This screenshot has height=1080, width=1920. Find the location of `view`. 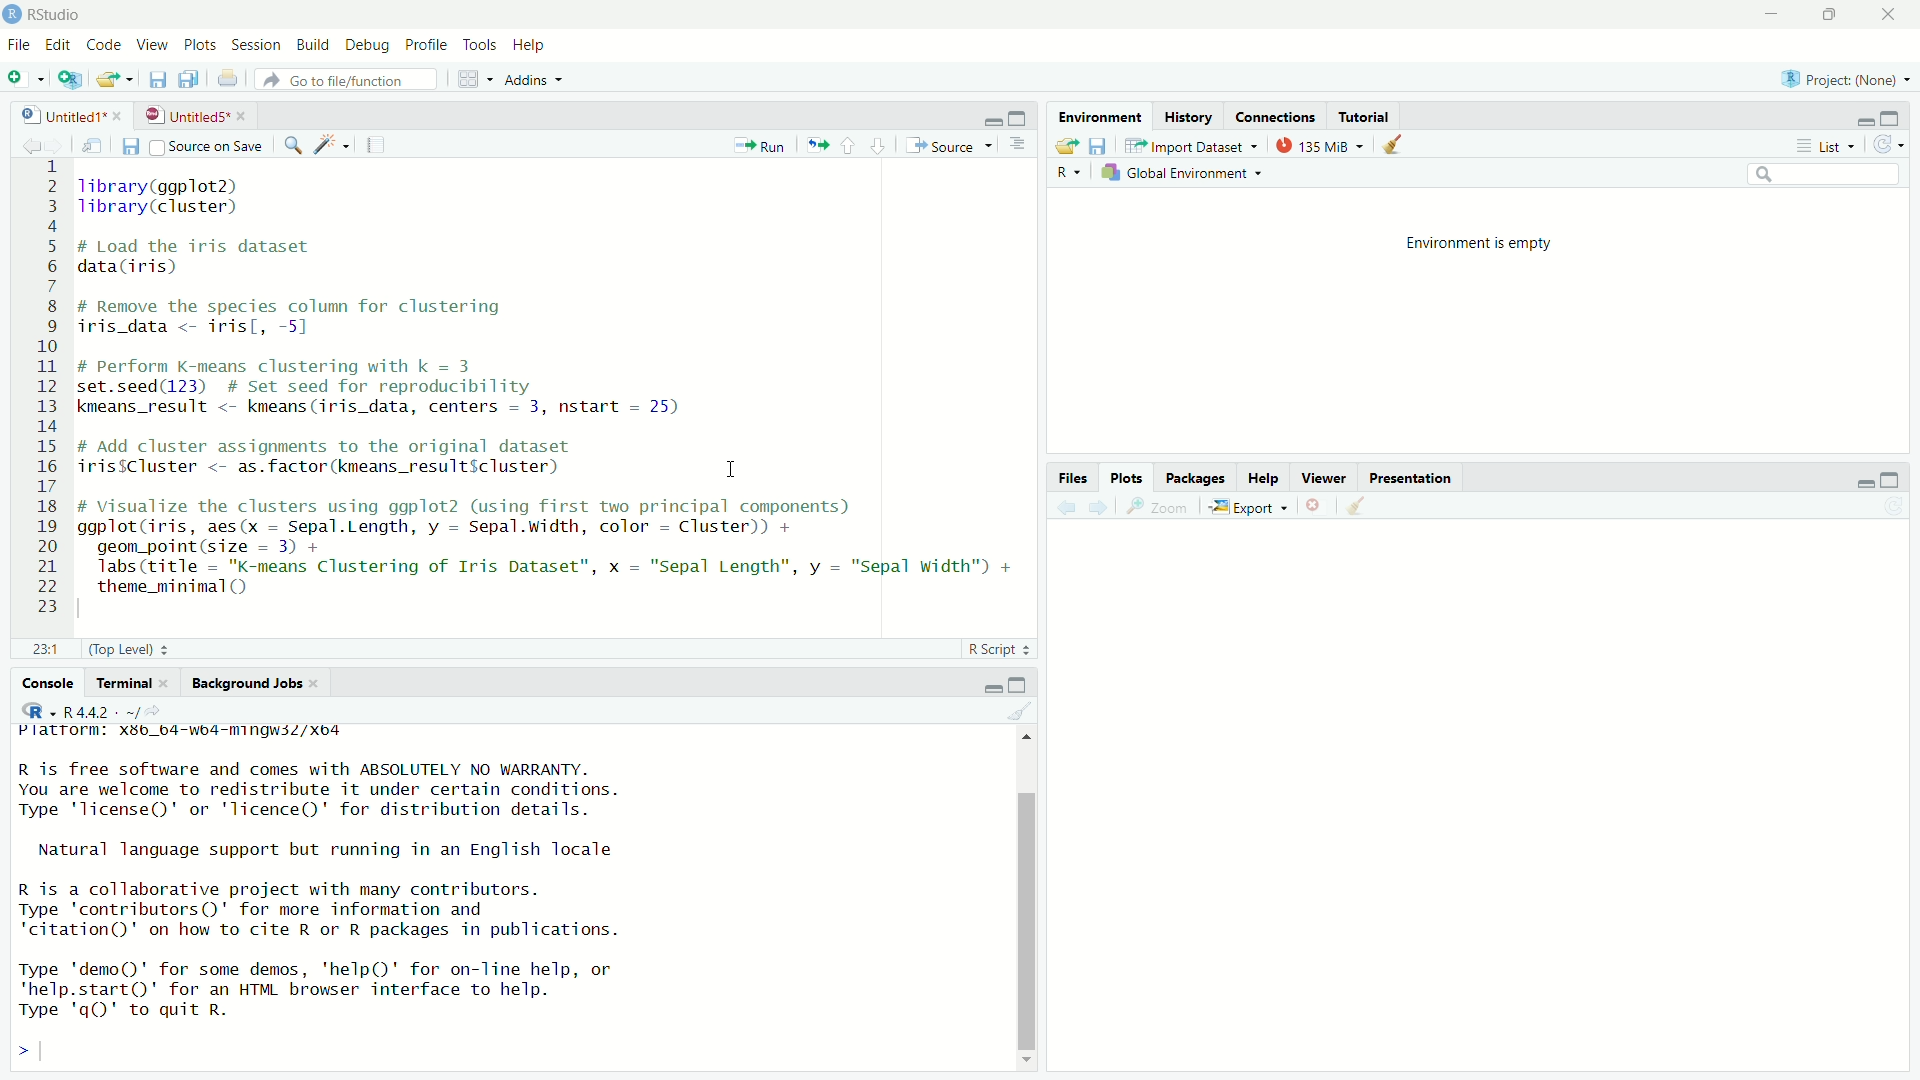

view is located at coordinates (148, 44).